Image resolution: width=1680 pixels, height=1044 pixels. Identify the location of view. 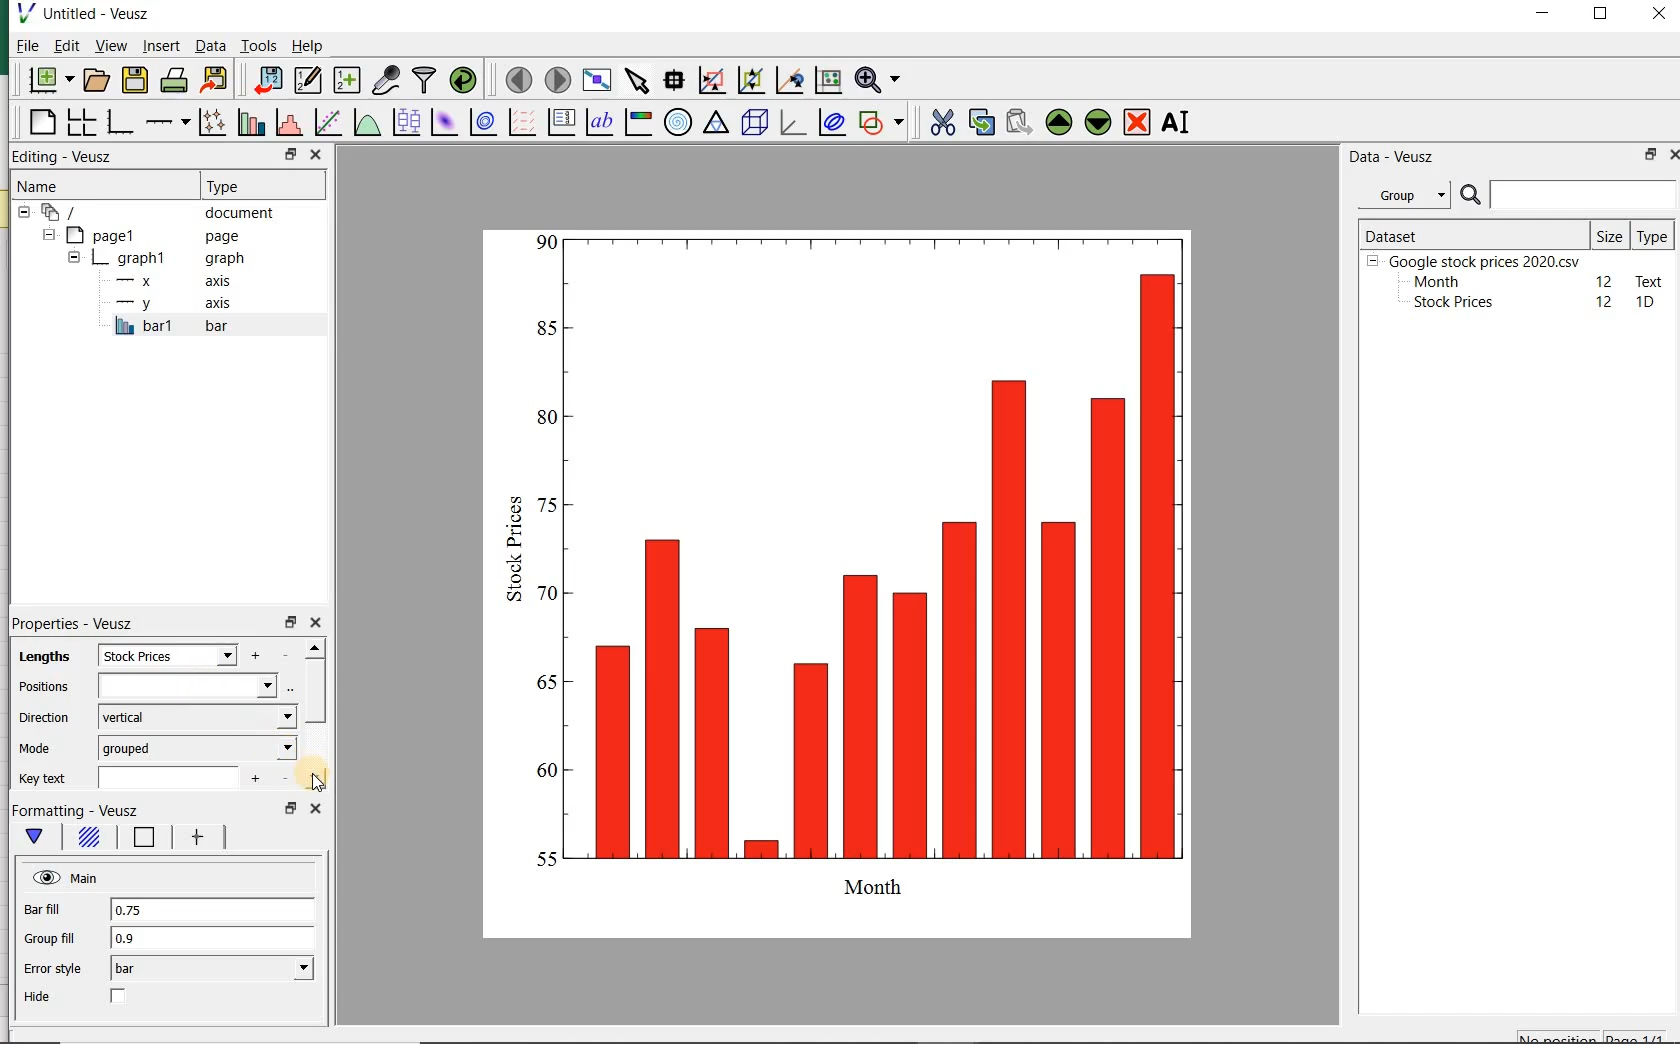
(111, 47).